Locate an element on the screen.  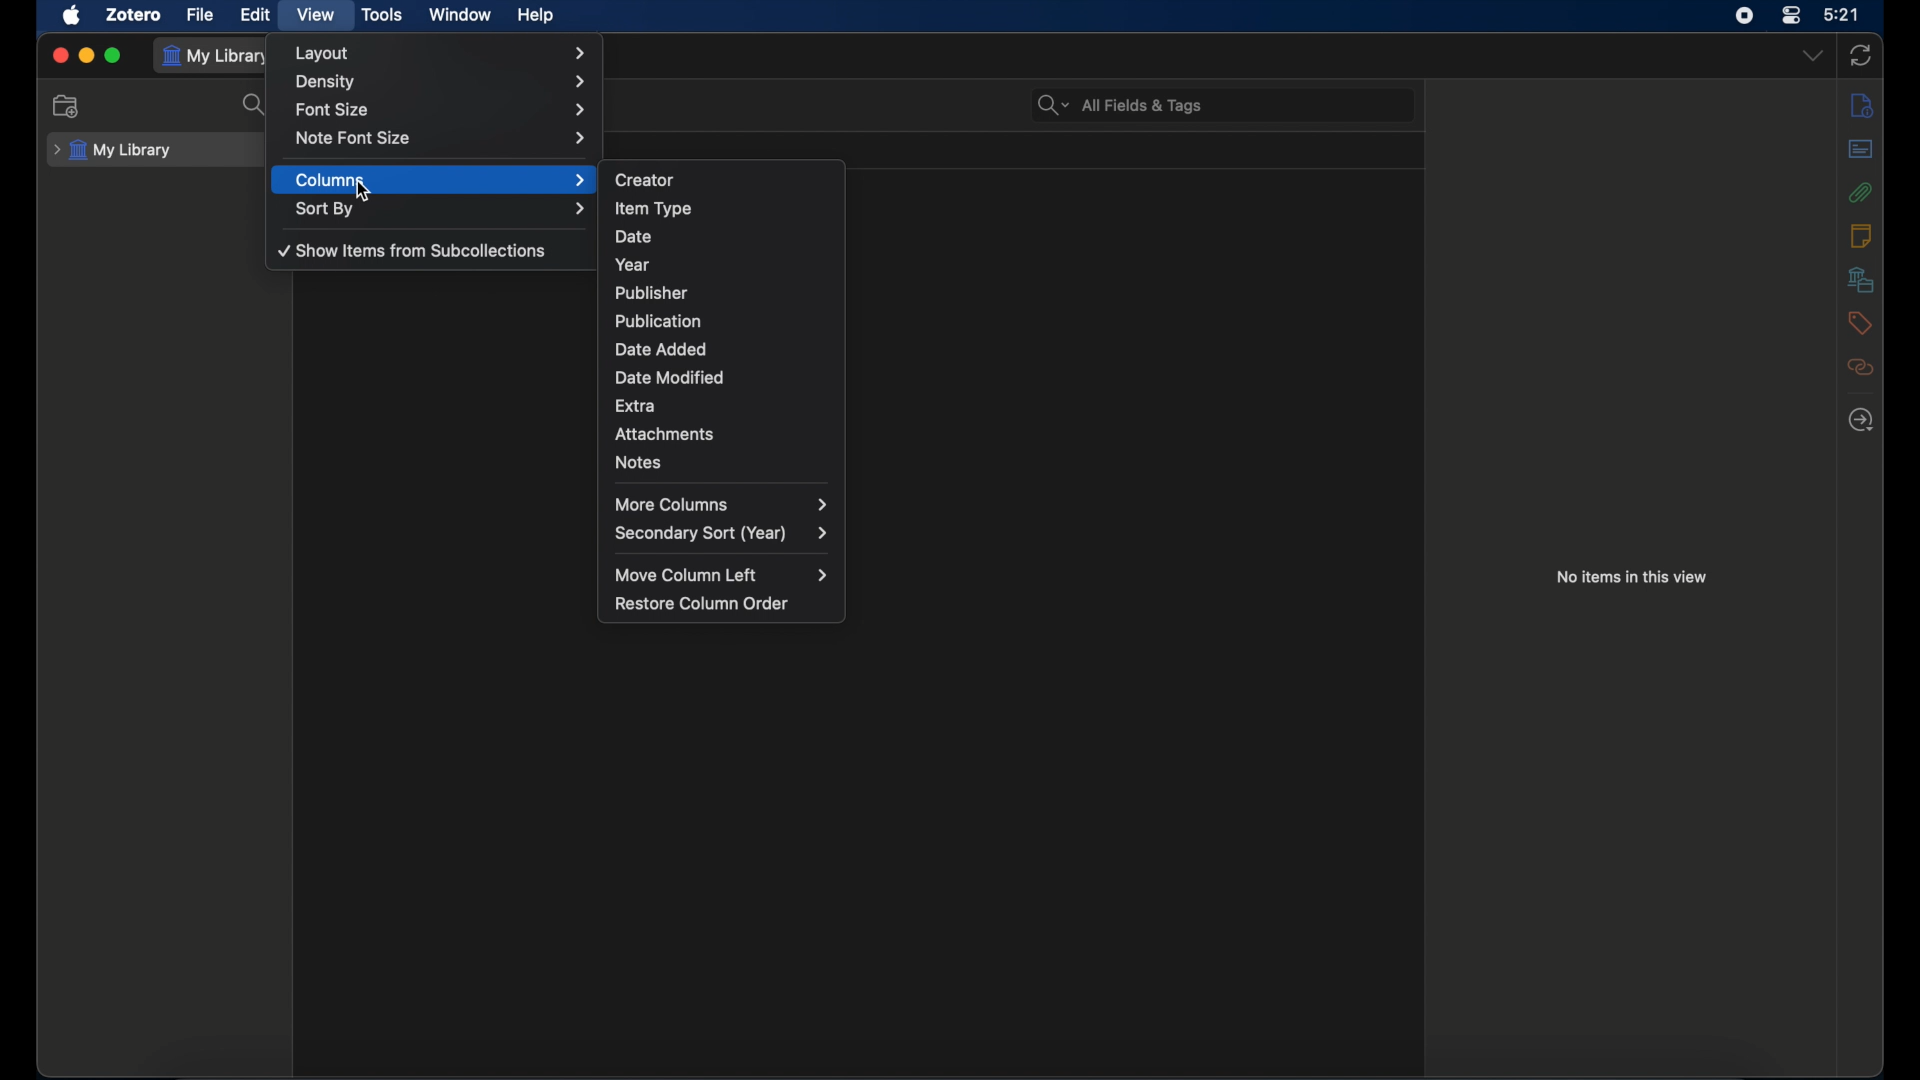
notes is located at coordinates (1861, 235).